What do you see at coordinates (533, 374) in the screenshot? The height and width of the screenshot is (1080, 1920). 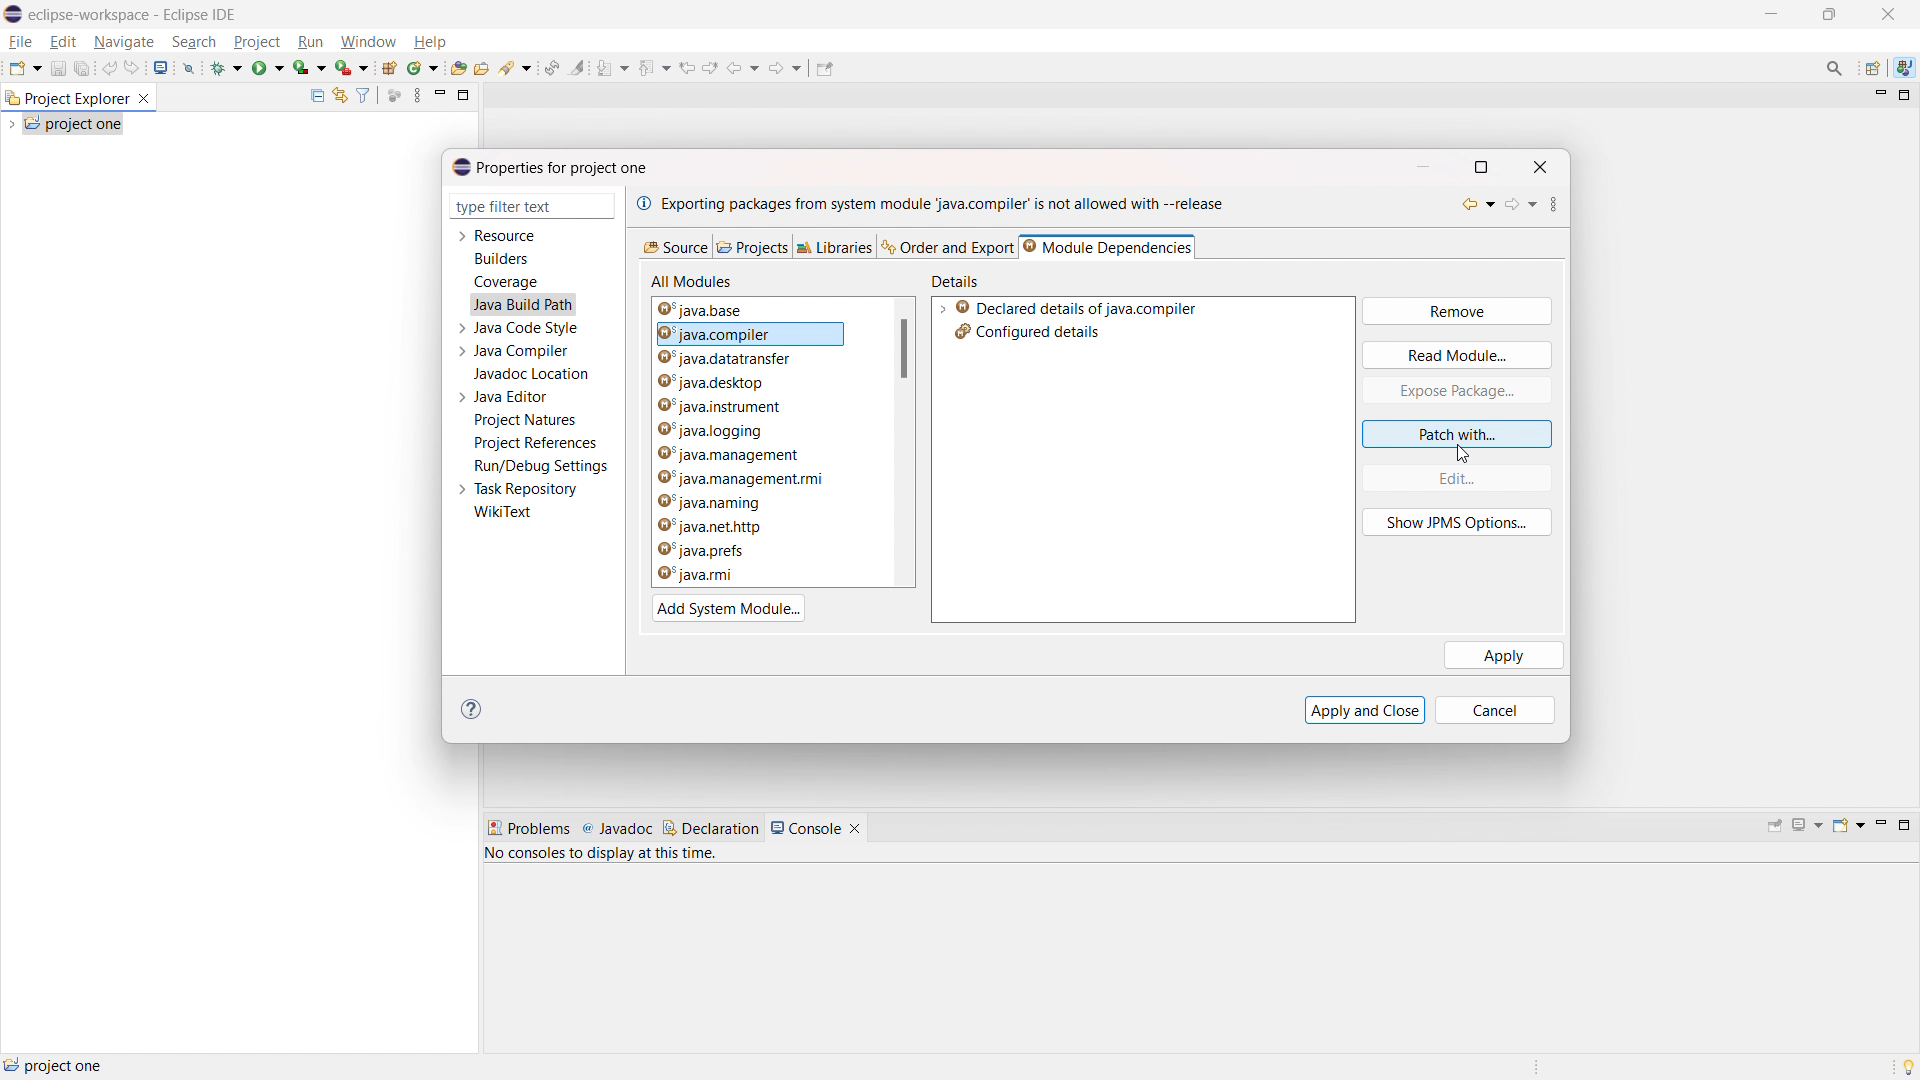 I see `javadoc location` at bounding box center [533, 374].